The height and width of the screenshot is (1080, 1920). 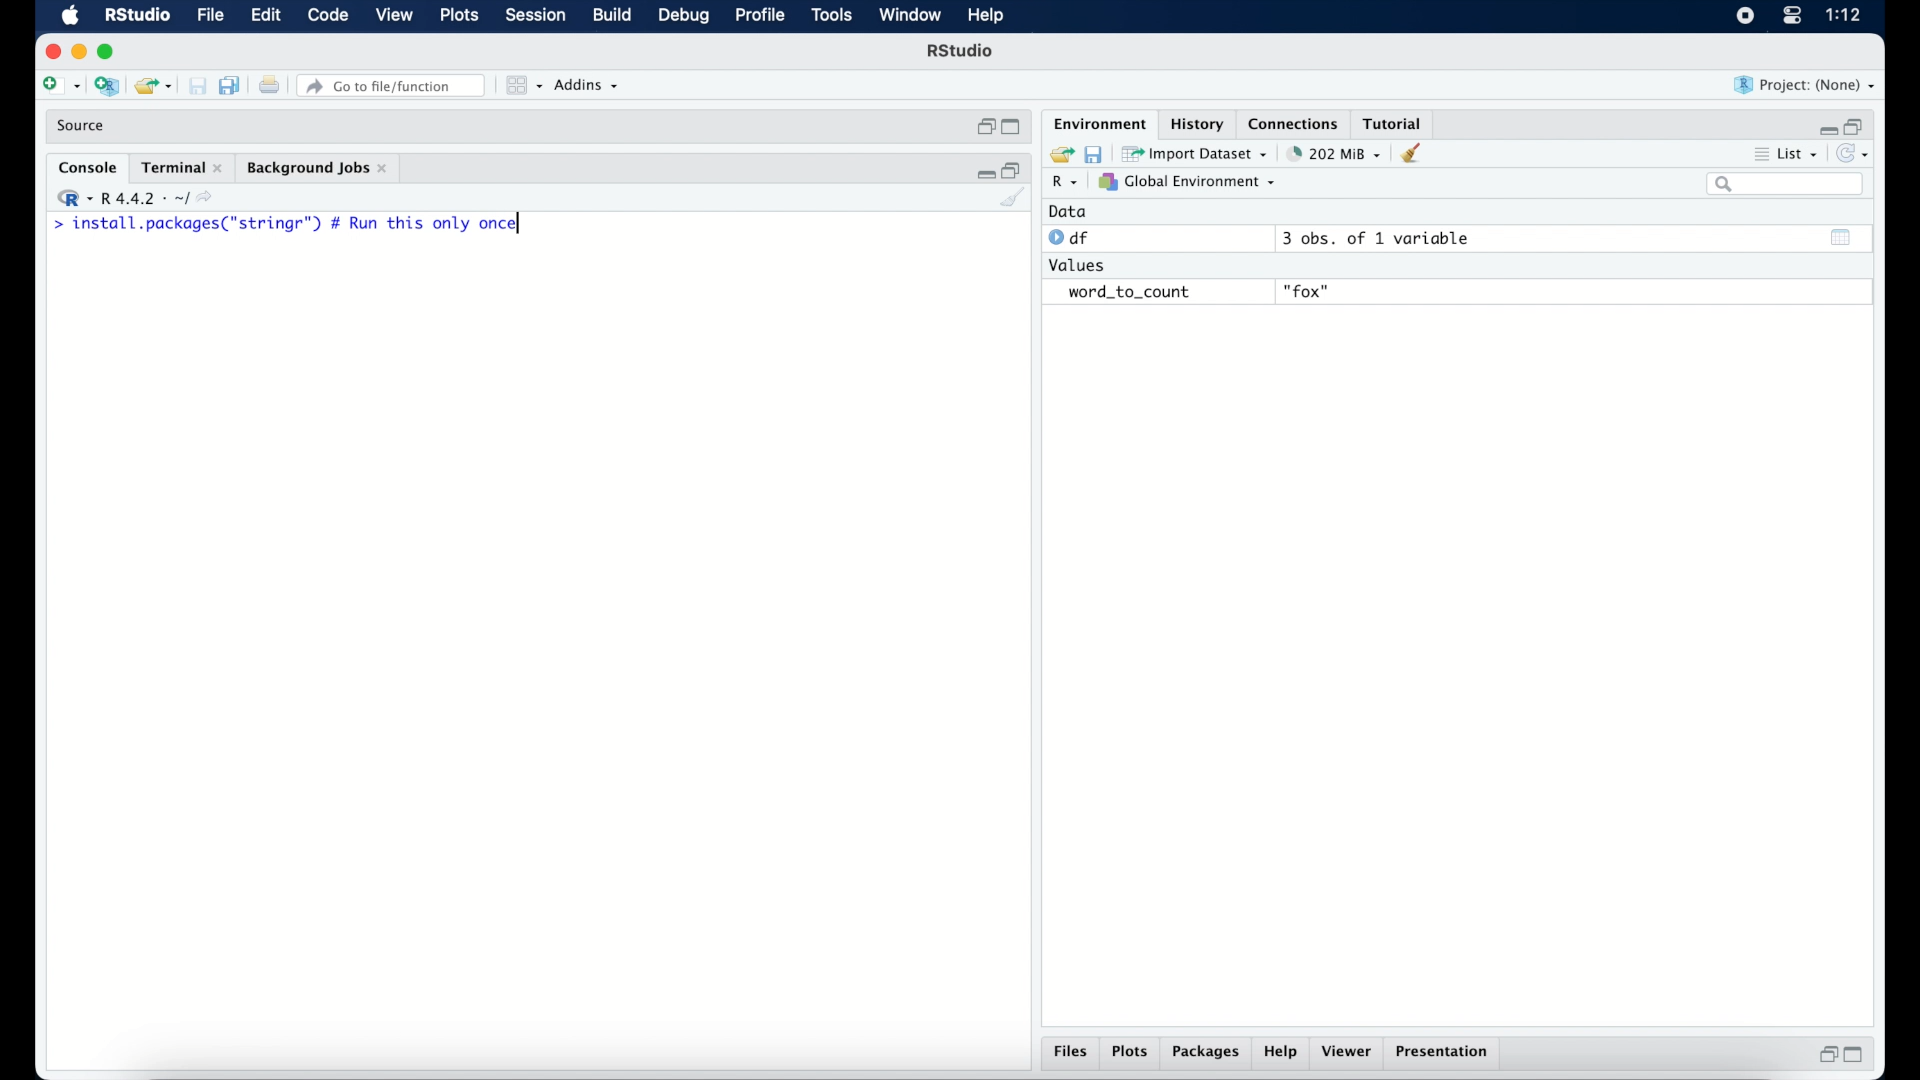 What do you see at coordinates (1130, 1053) in the screenshot?
I see `plots` at bounding box center [1130, 1053].